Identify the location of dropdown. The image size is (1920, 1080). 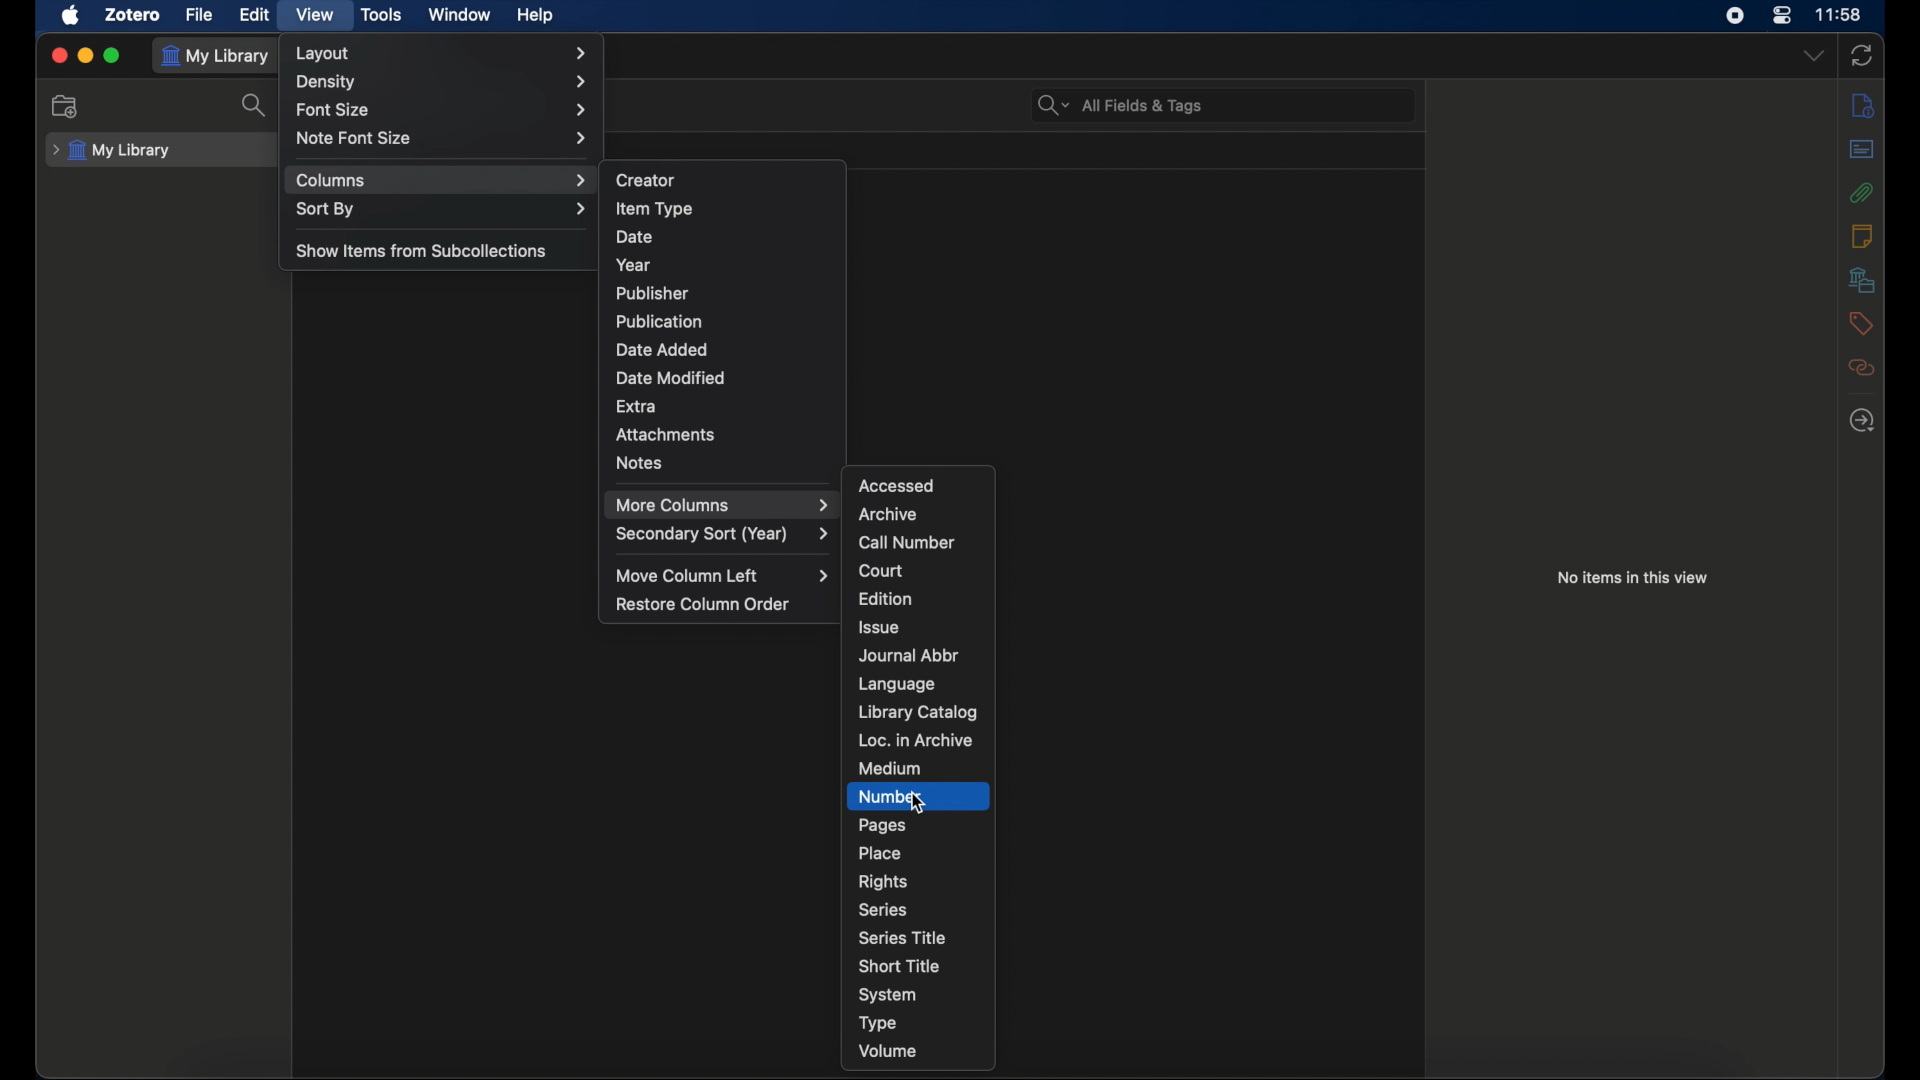
(1814, 55).